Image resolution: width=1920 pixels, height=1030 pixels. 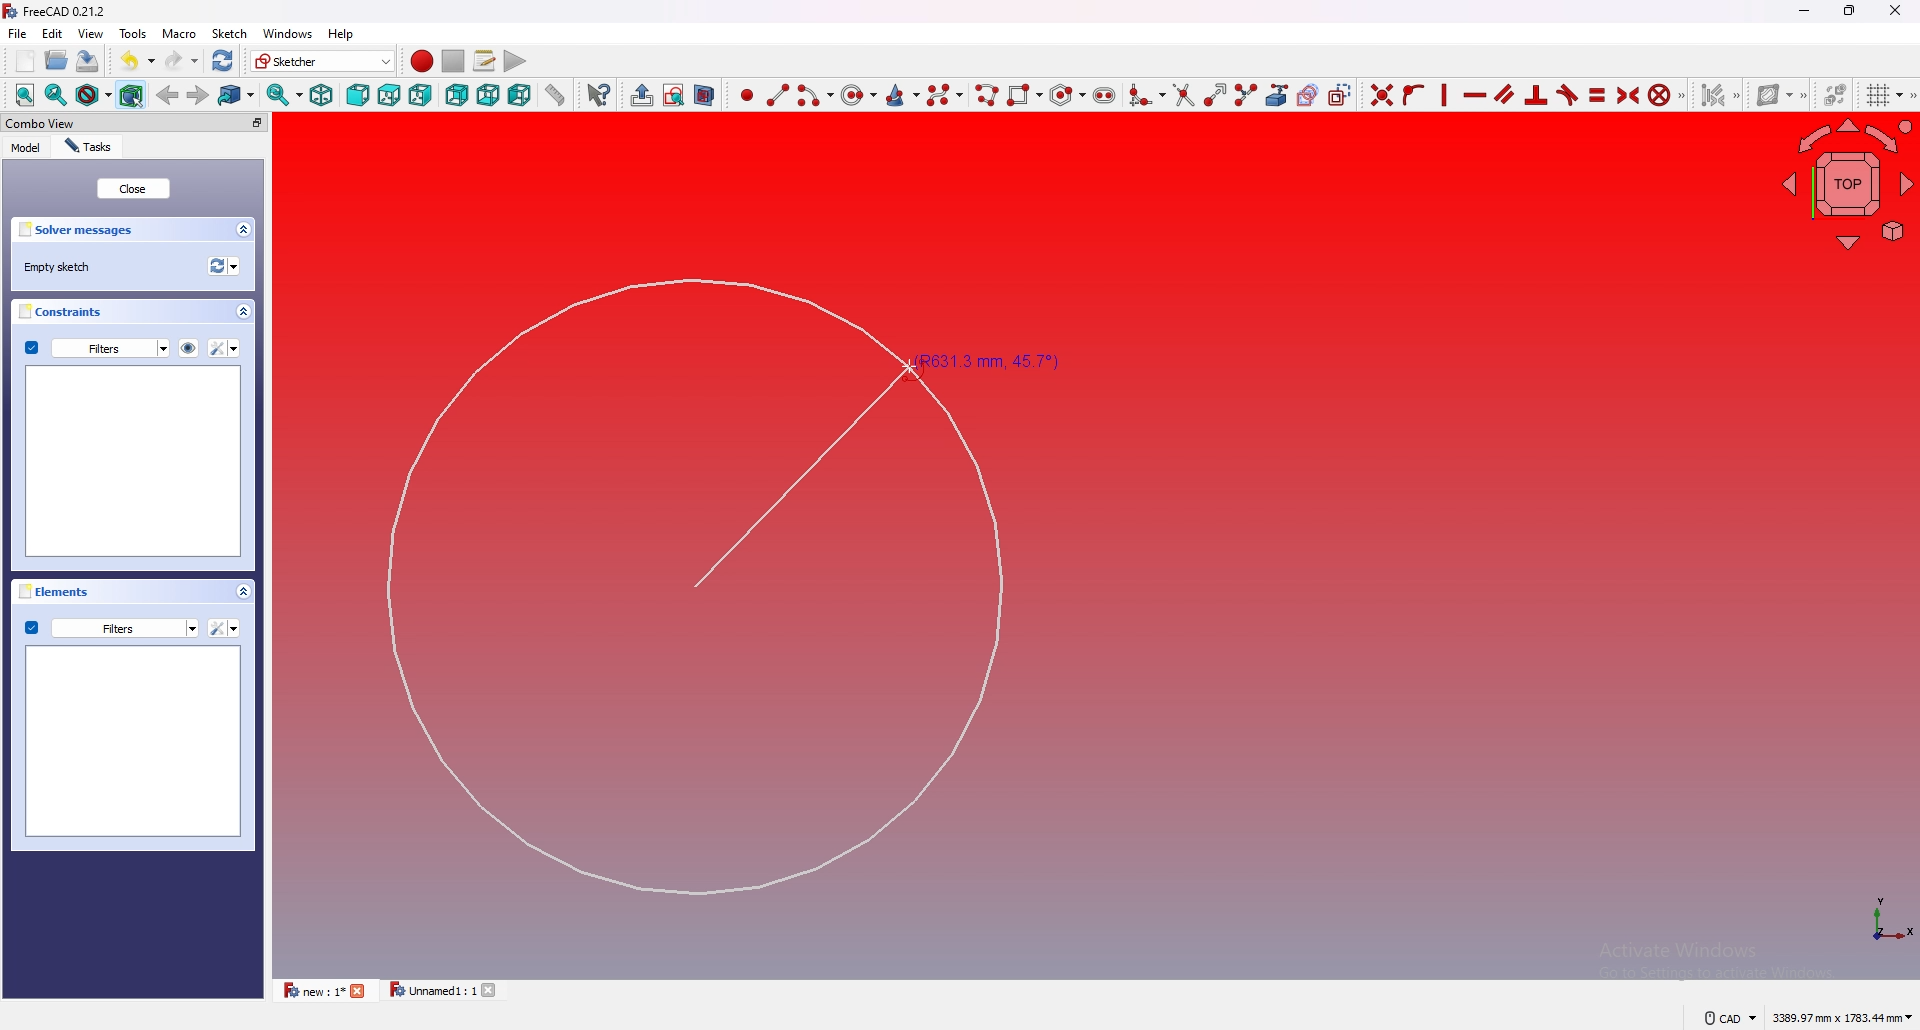 I want to click on help, so click(x=341, y=34).